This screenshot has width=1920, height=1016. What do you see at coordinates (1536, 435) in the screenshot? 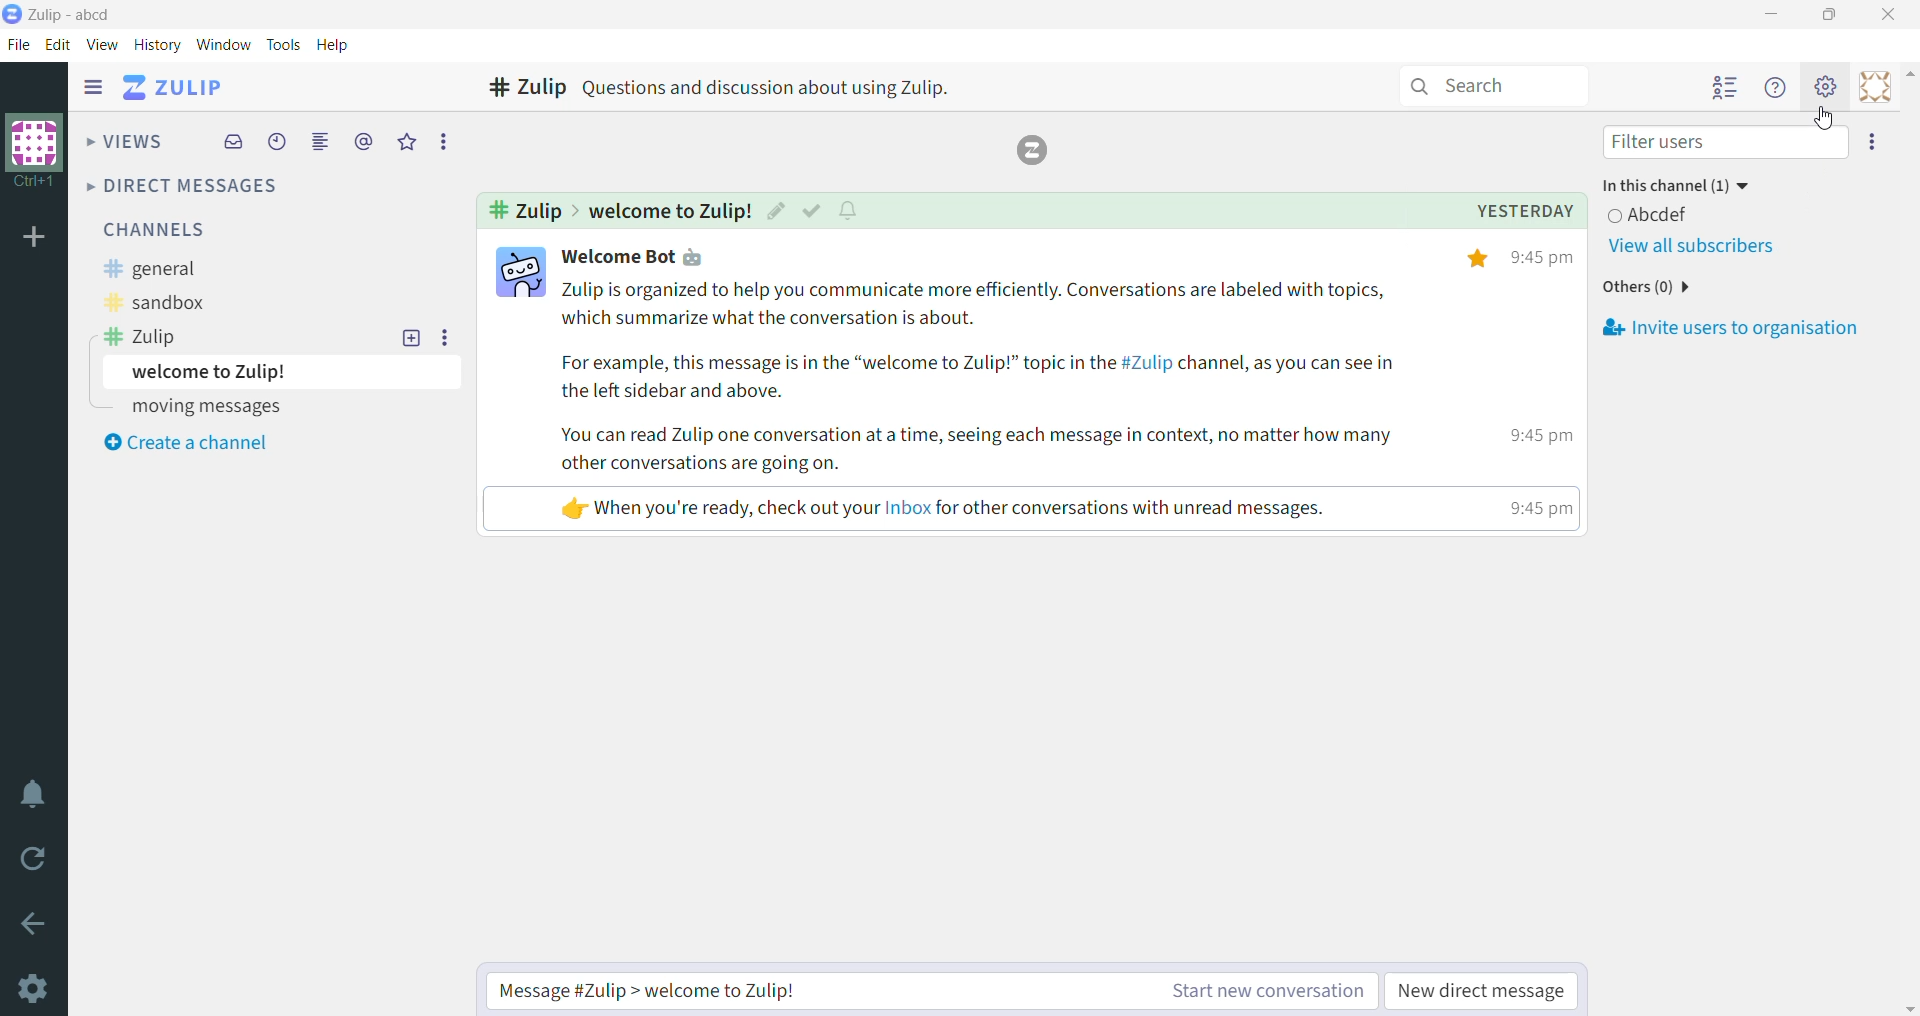
I see `9:45 pm |` at bounding box center [1536, 435].